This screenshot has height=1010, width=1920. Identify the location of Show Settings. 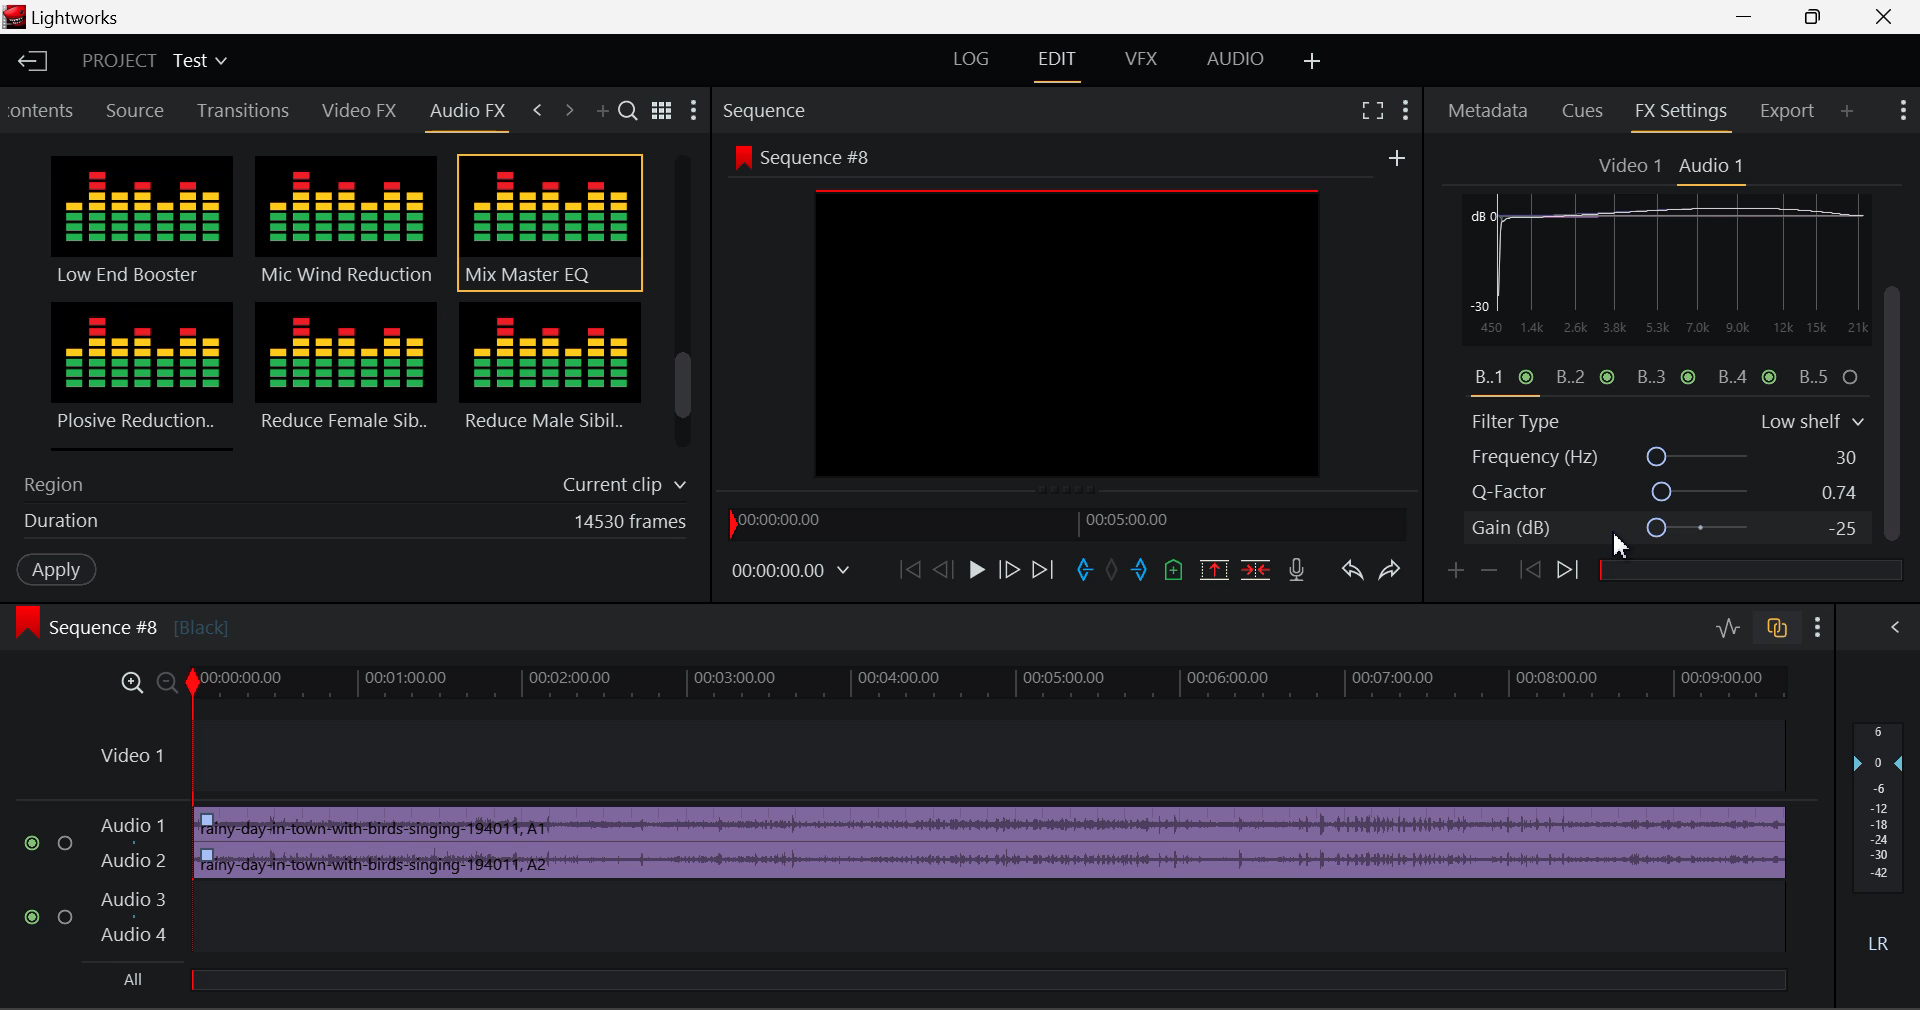
(1901, 107).